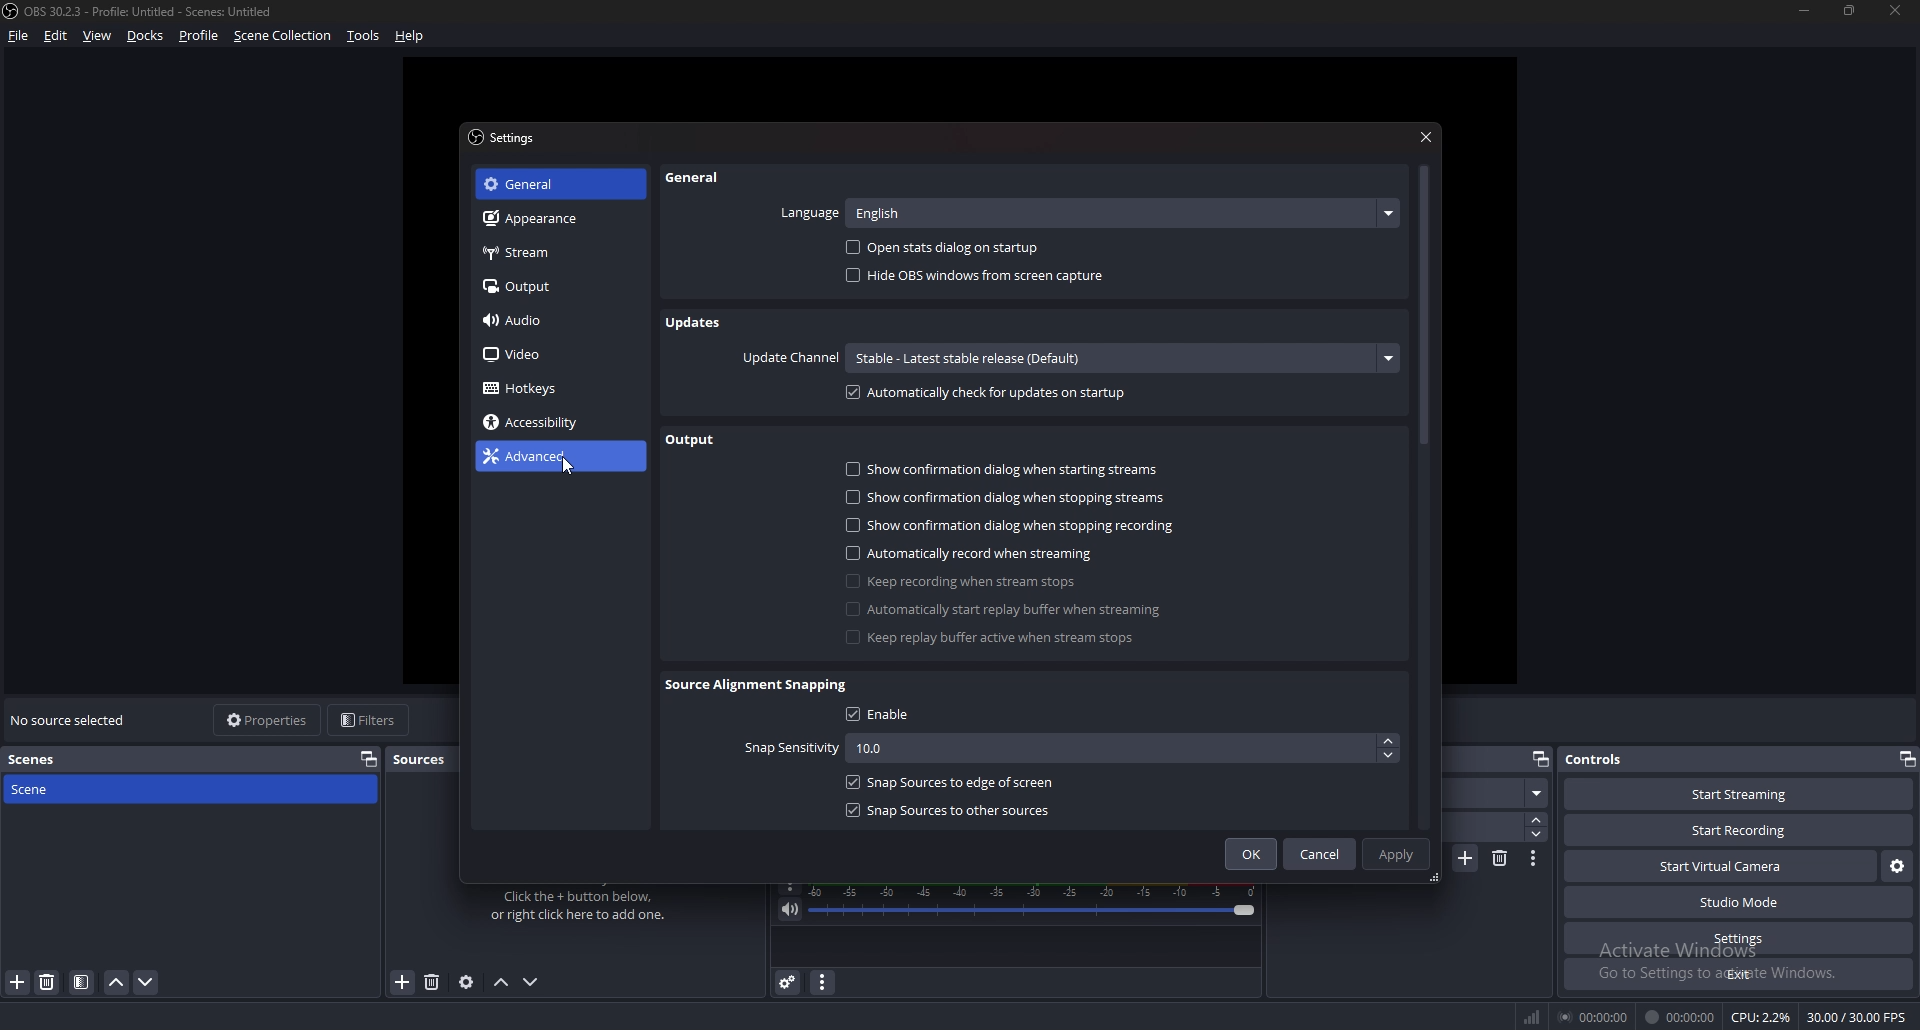  Describe the element at coordinates (1856, 1018) in the screenshot. I see `30.00/30.00 FPS` at that location.